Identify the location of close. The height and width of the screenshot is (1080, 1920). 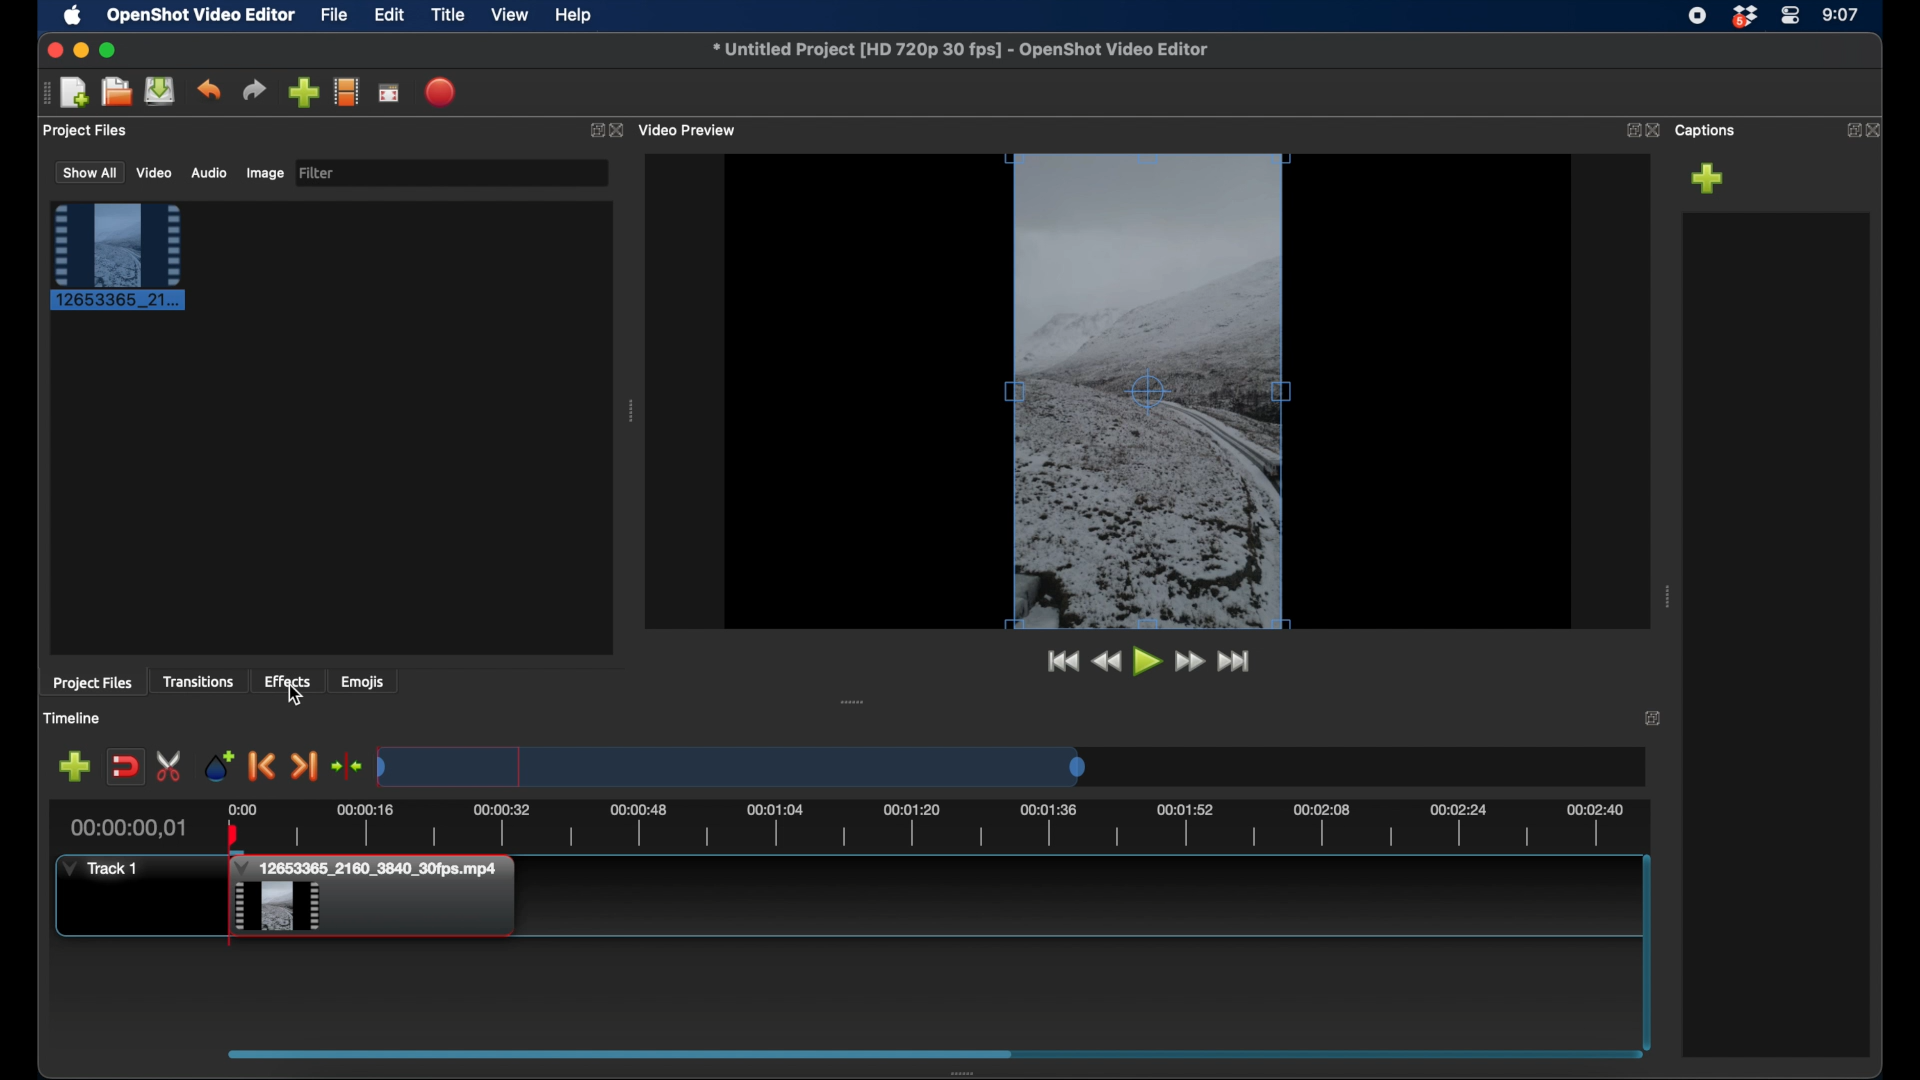
(1878, 128).